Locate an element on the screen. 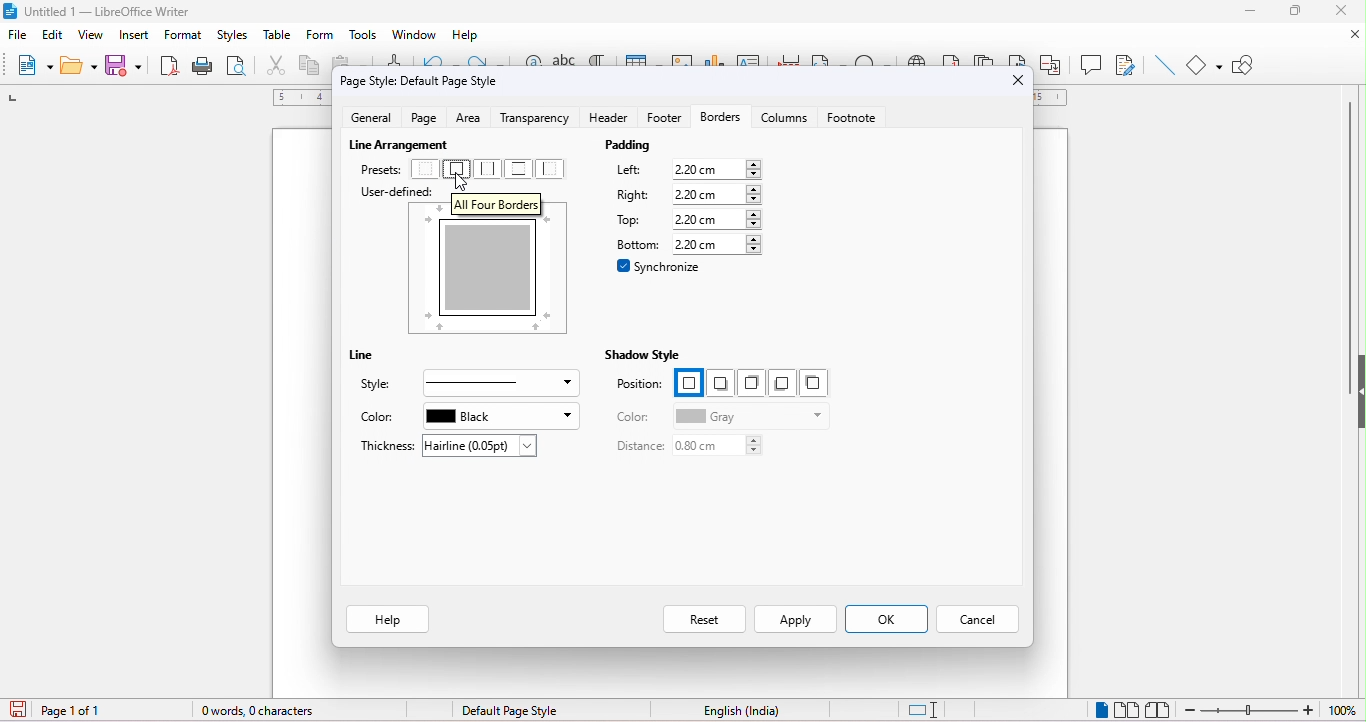 The height and width of the screenshot is (722, 1366). left is located at coordinates (636, 169).